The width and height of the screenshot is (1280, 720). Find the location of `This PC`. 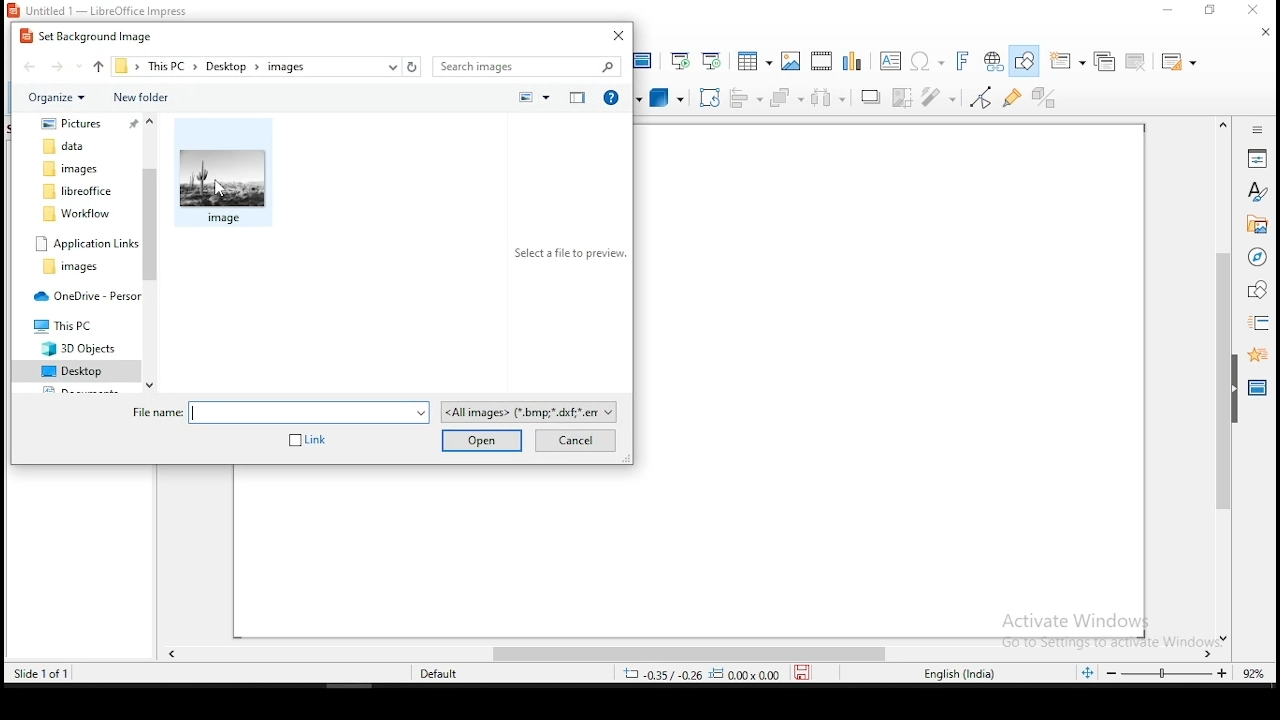

This PC is located at coordinates (79, 324).